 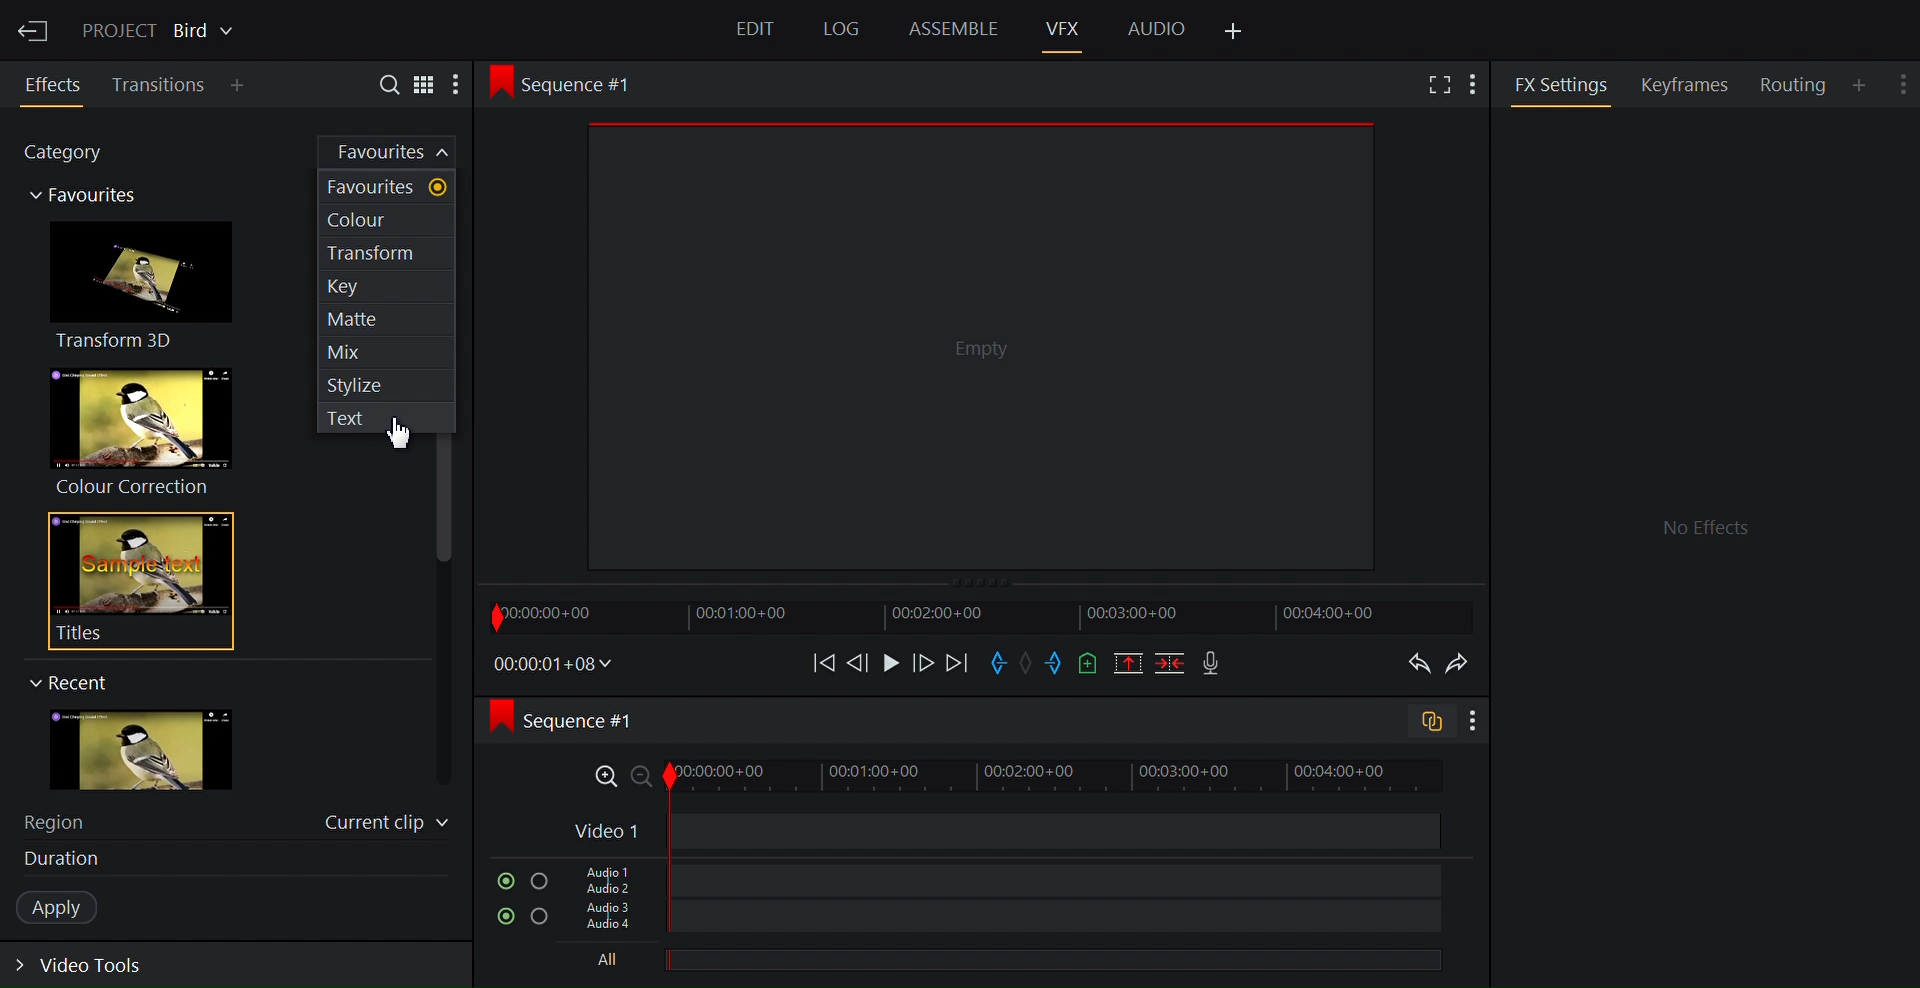 I want to click on Redo, so click(x=1465, y=663).